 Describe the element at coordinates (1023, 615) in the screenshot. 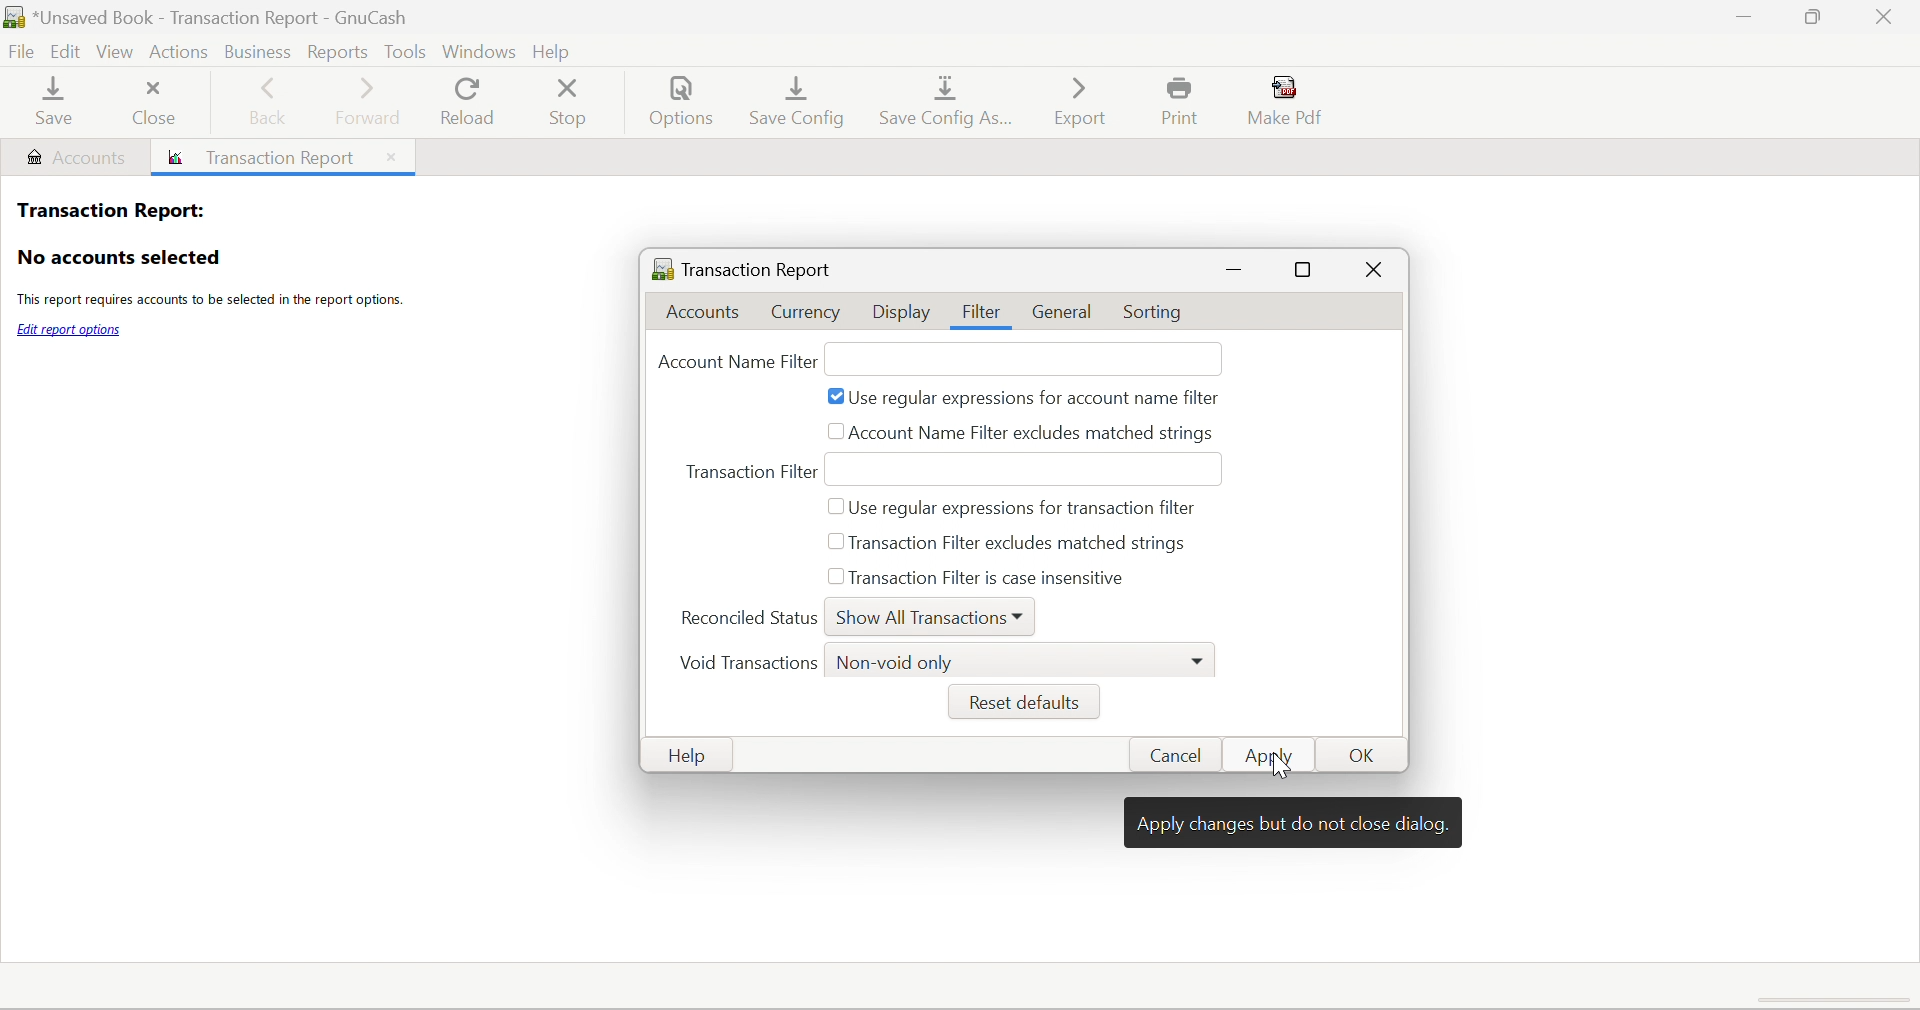

I see `Drop Down` at that location.